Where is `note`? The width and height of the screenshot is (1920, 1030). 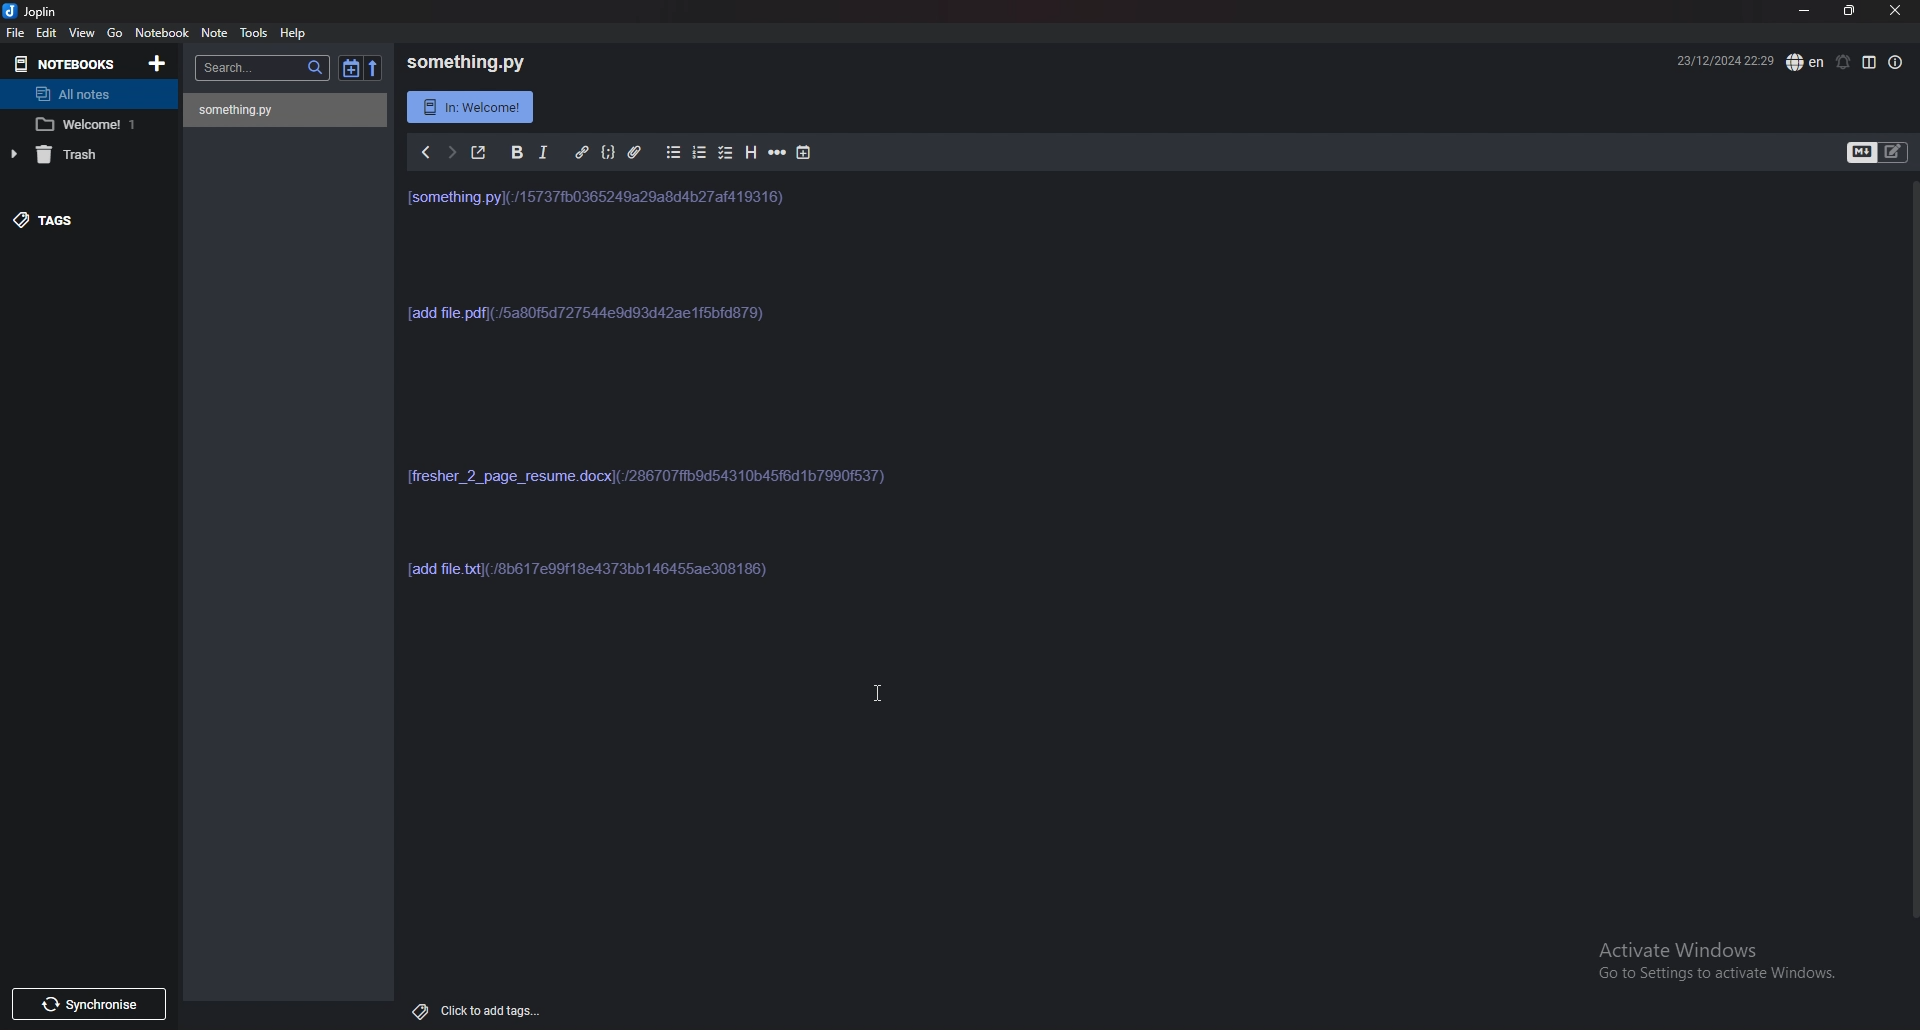 note is located at coordinates (688, 447).